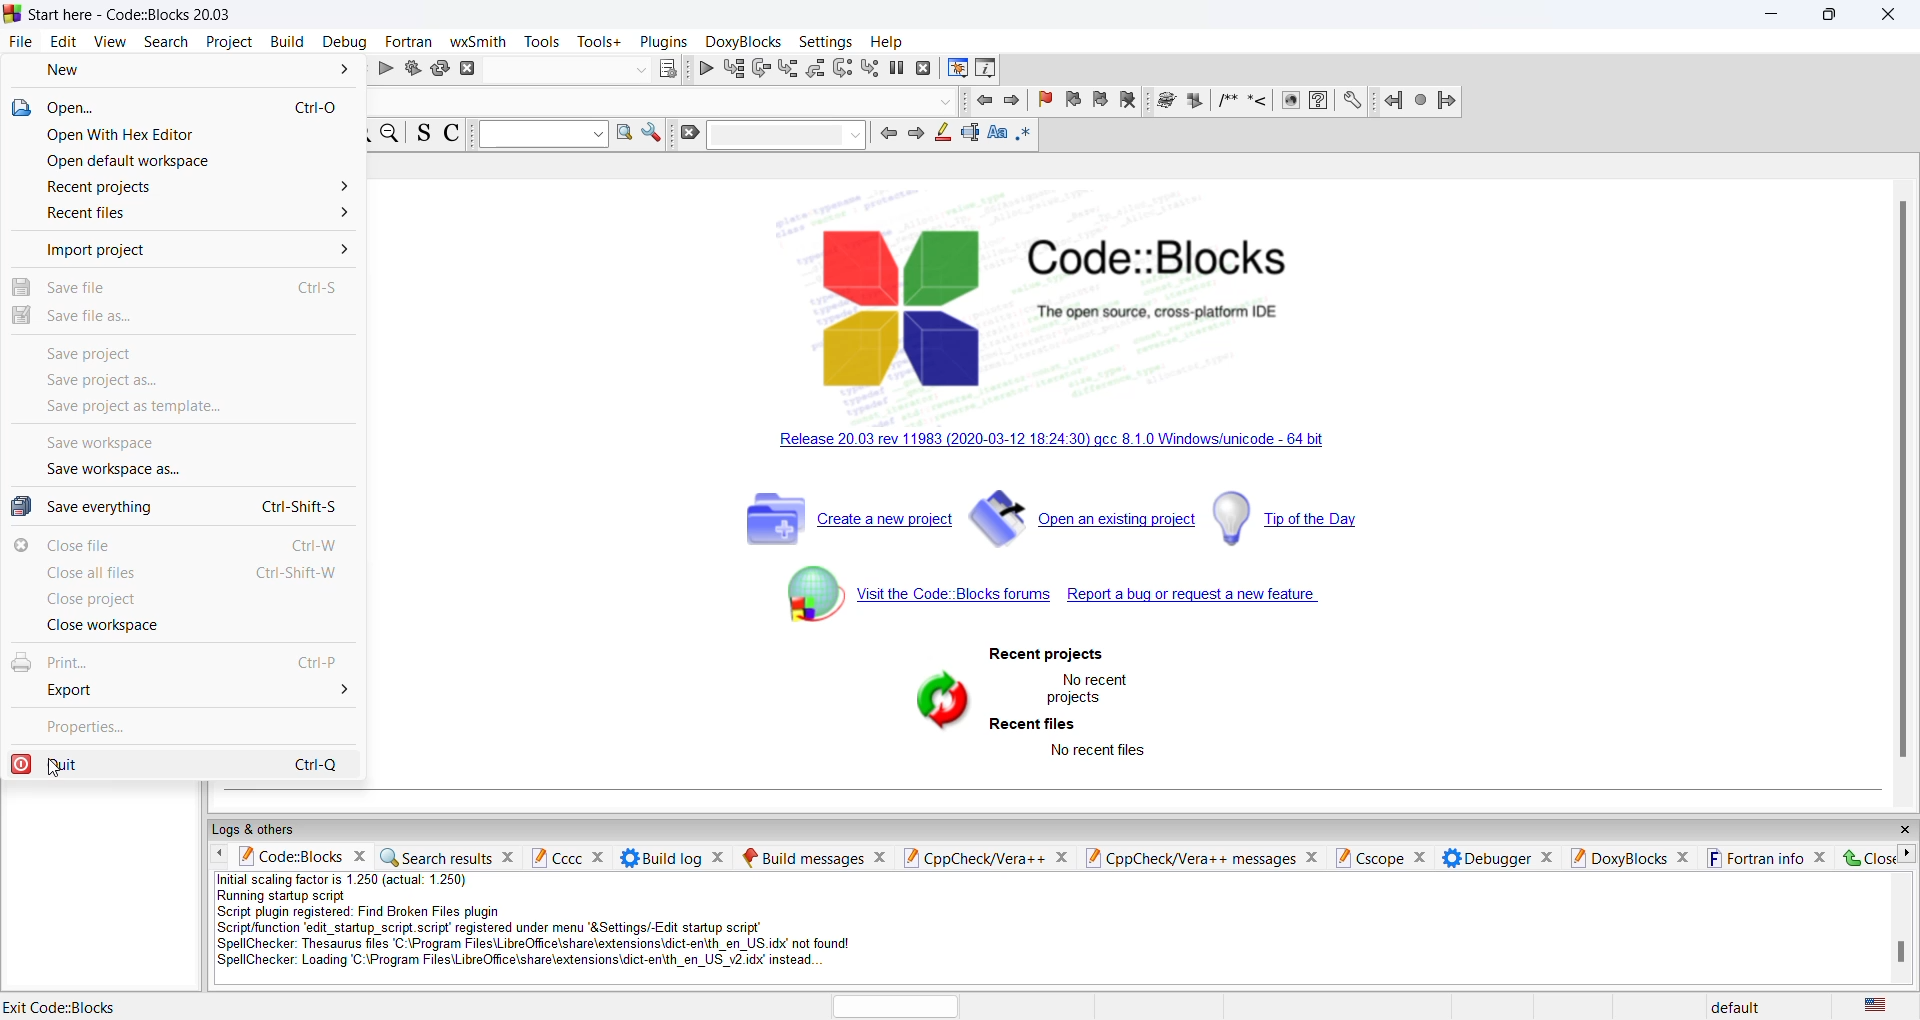  Describe the element at coordinates (887, 135) in the screenshot. I see `prev` at that location.